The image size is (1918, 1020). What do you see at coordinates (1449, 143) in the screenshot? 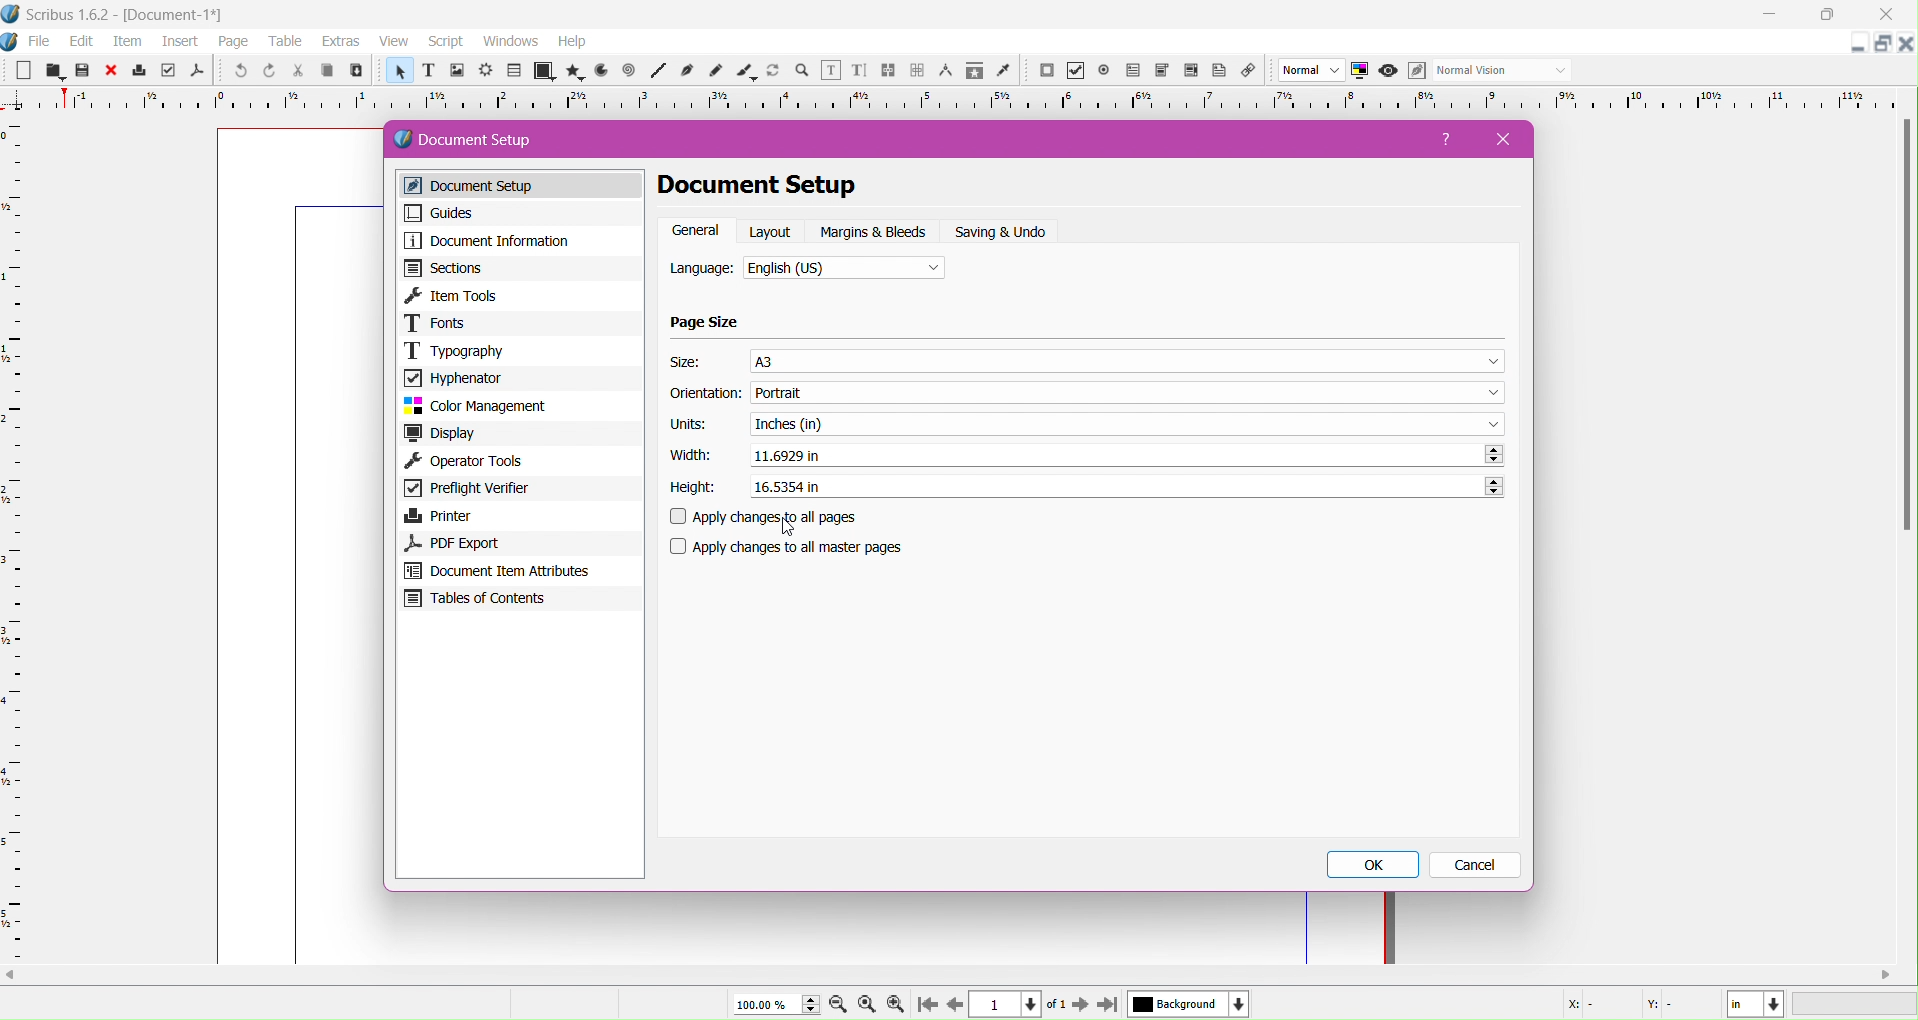
I see `Help` at bounding box center [1449, 143].